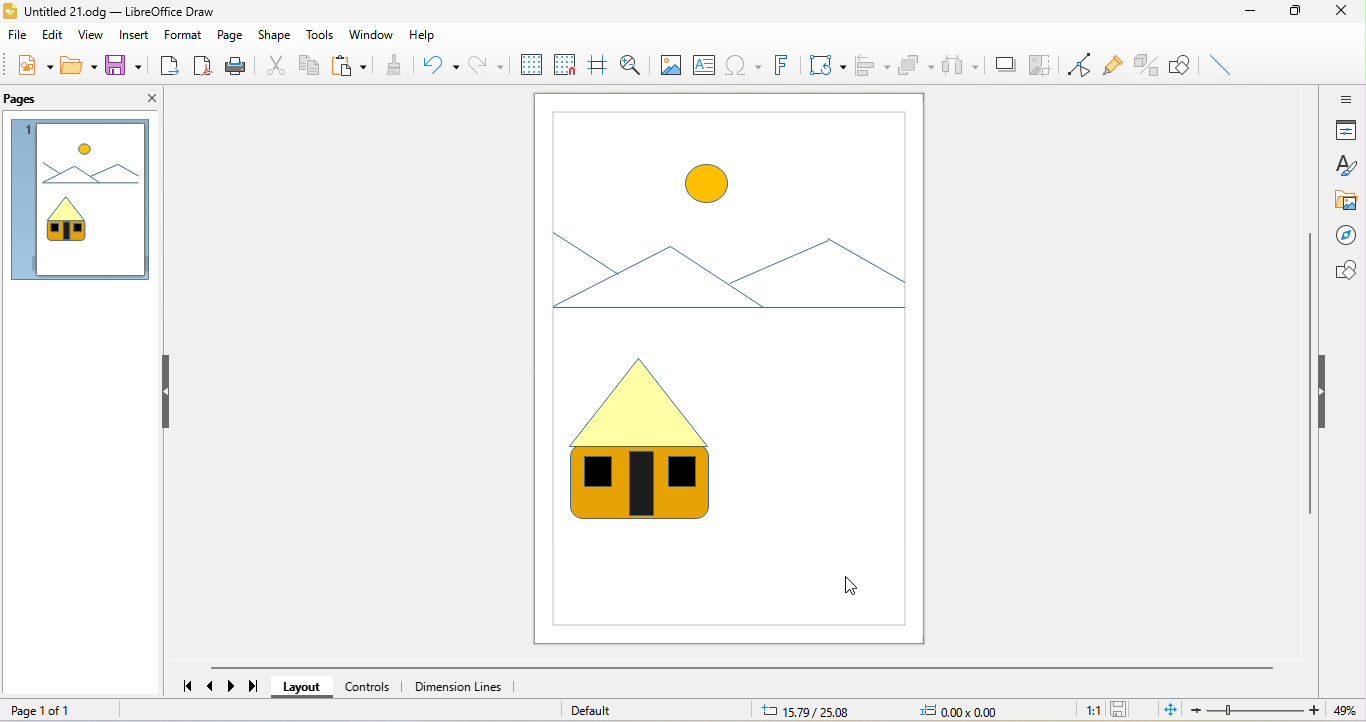 This screenshot has height=722, width=1366. Describe the element at coordinates (740, 668) in the screenshot. I see `horizontal scroll bar` at that location.